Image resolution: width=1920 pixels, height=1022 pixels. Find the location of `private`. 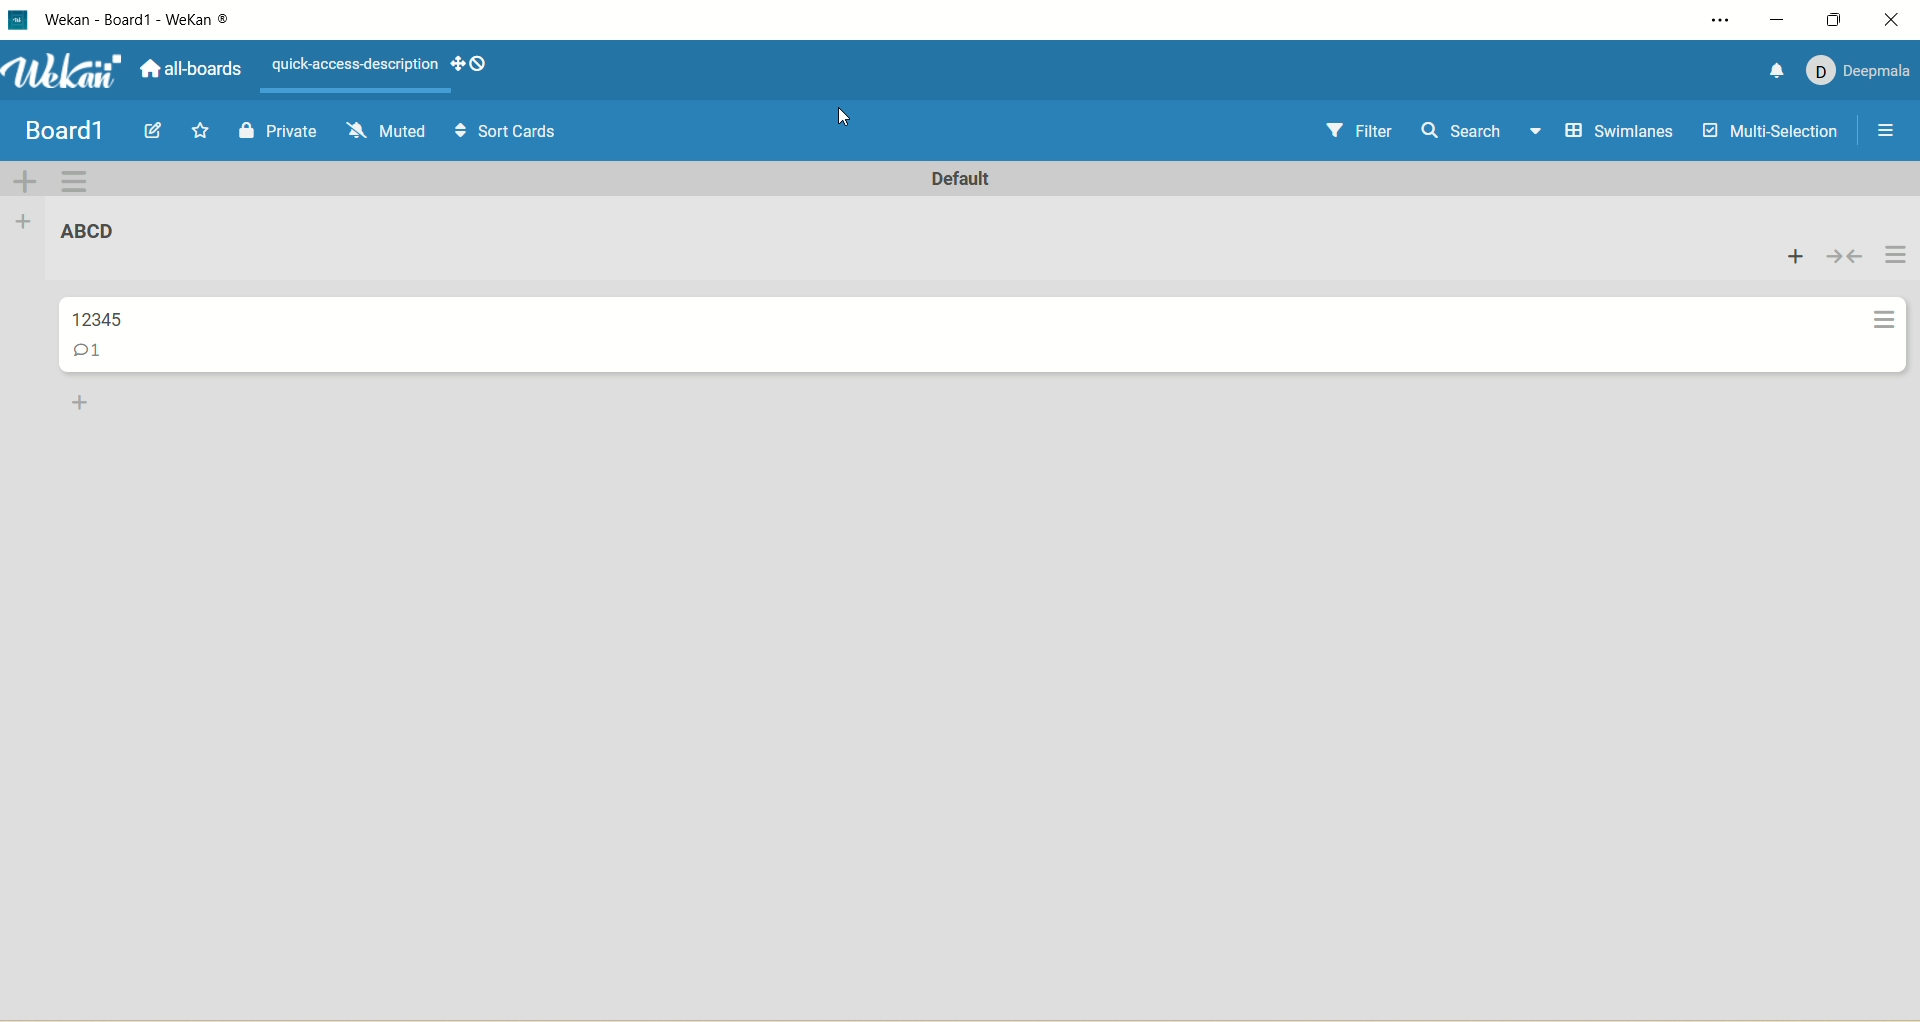

private is located at coordinates (279, 128).